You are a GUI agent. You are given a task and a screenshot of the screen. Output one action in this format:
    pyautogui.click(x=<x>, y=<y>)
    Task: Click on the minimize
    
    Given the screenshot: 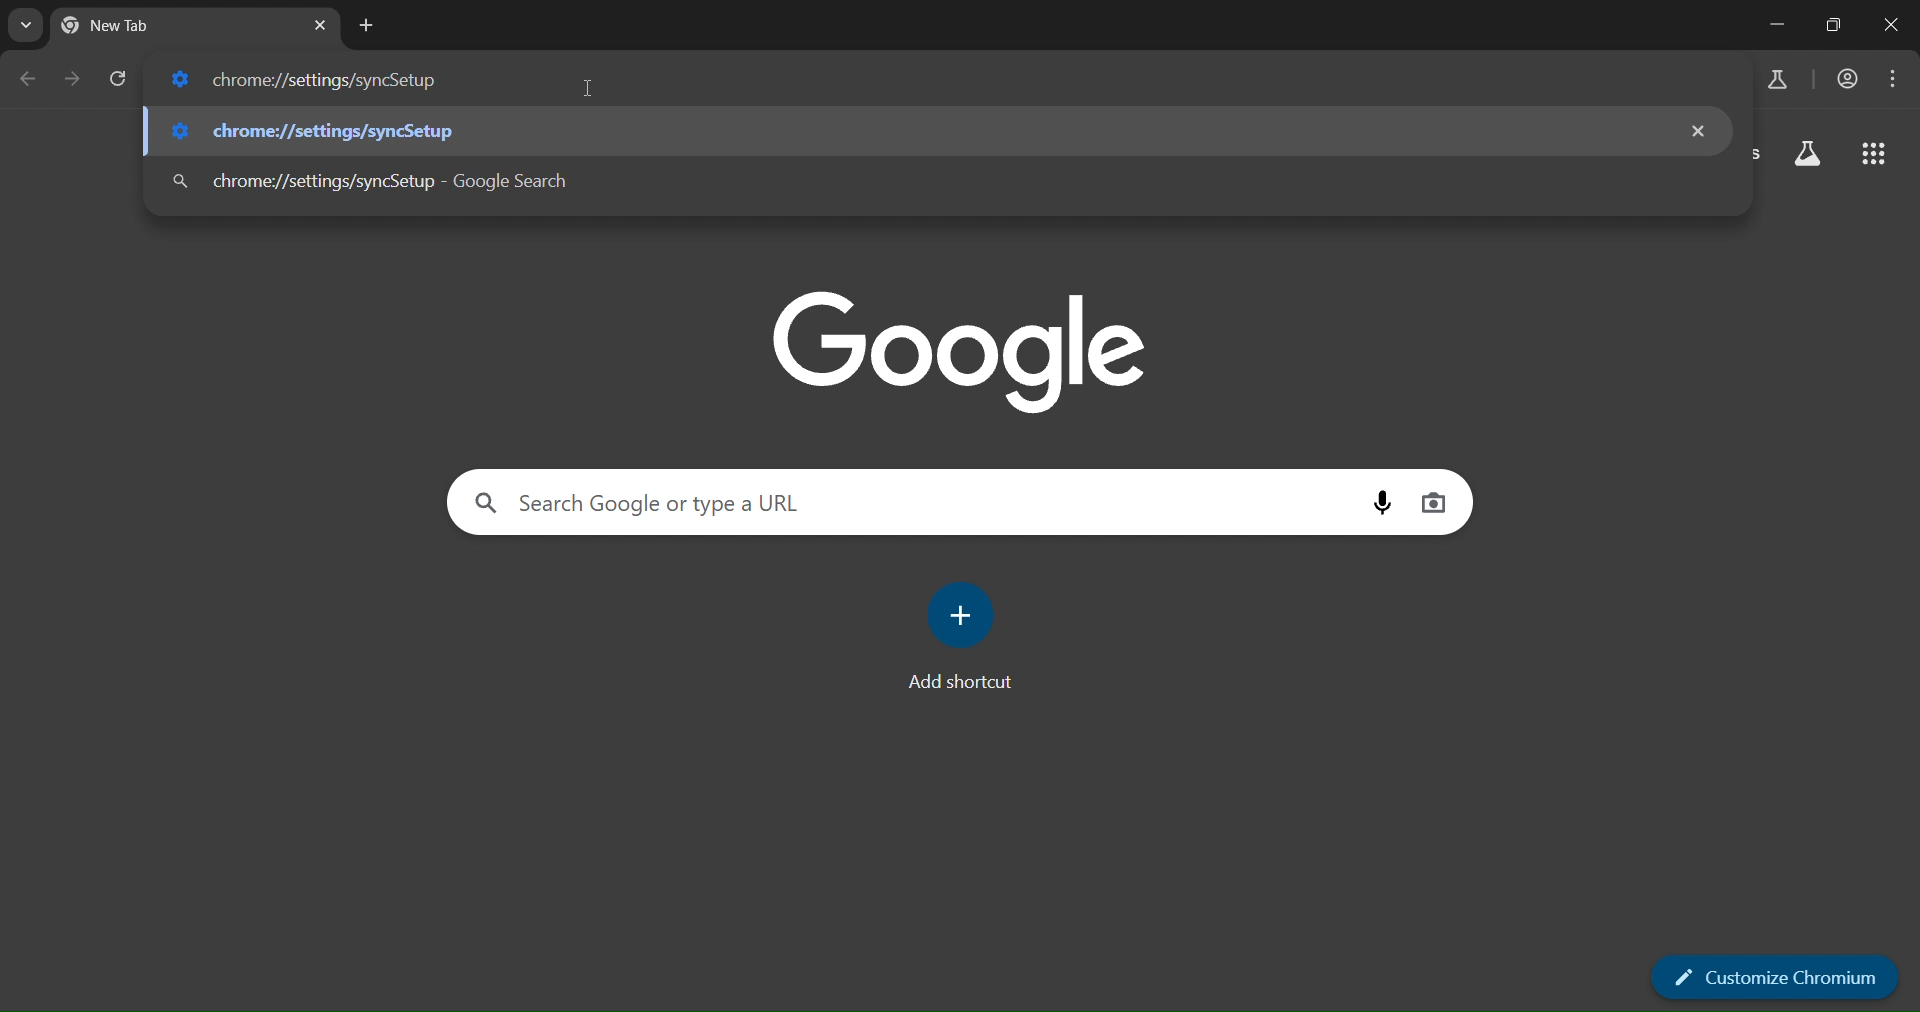 What is the action you would take?
    pyautogui.click(x=1778, y=24)
    